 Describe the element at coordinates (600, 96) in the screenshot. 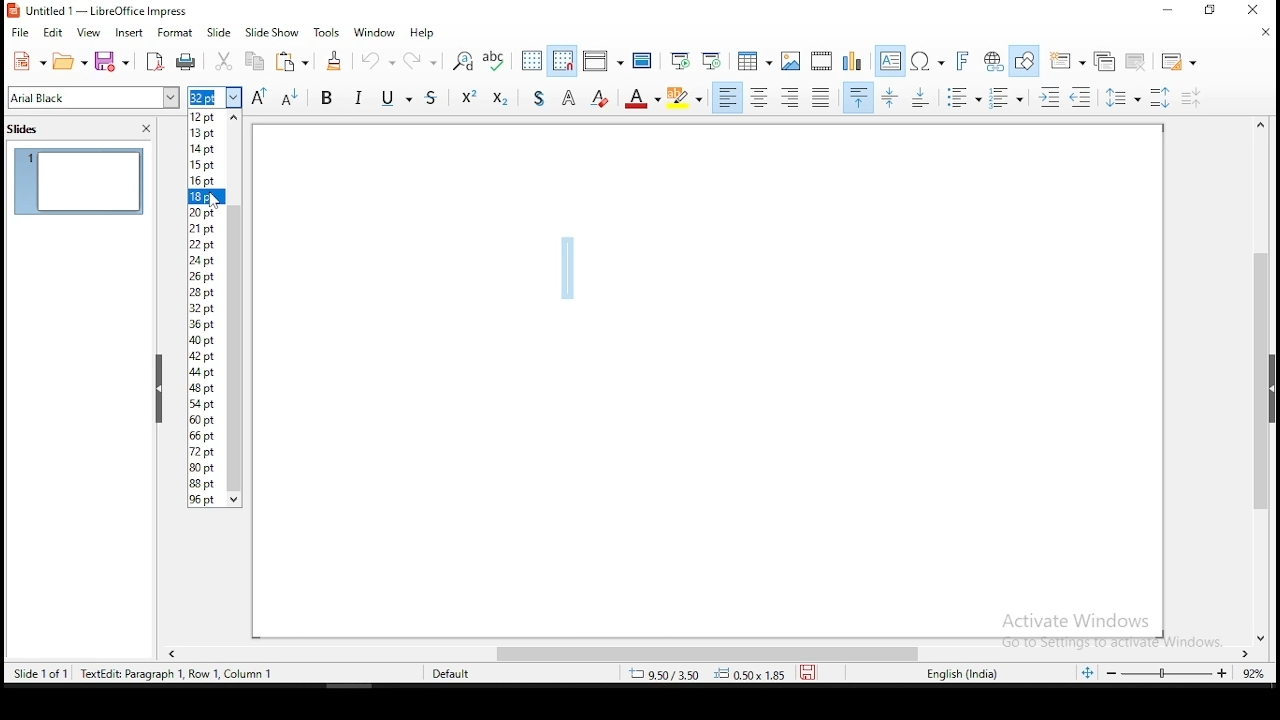

I see `Erase style` at that location.